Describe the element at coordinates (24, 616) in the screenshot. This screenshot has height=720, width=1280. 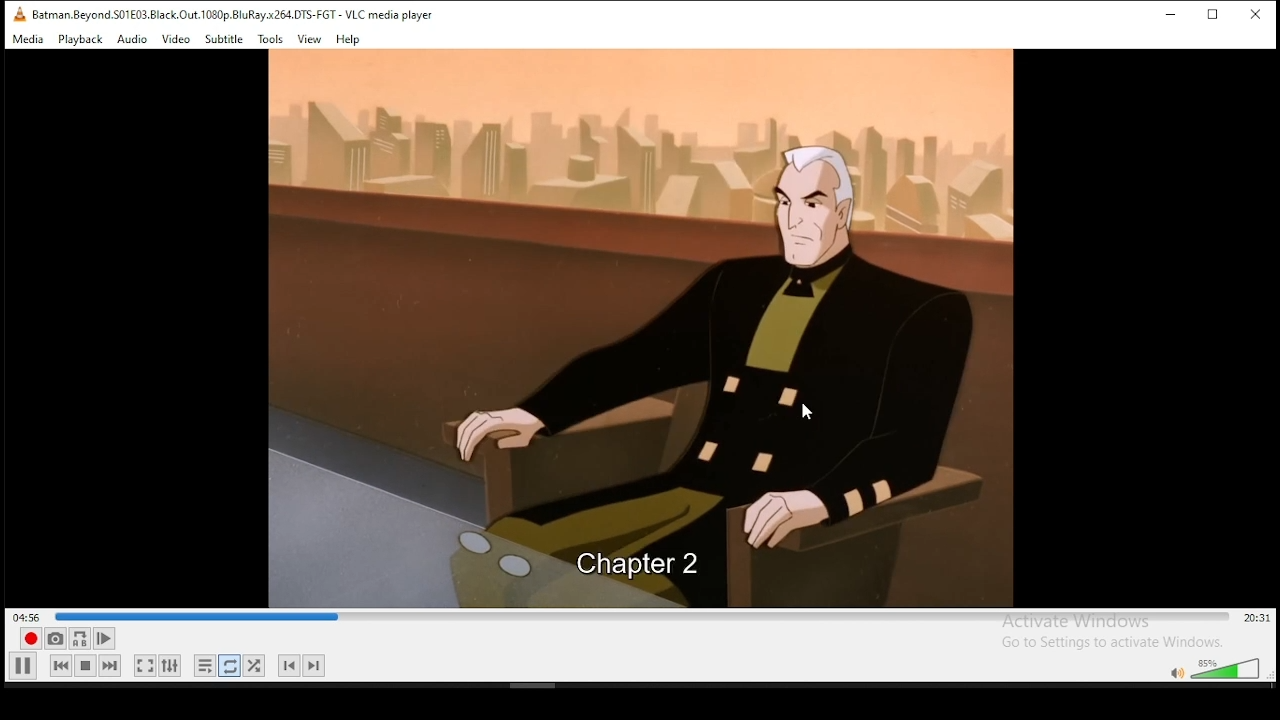
I see `04:56` at that location.